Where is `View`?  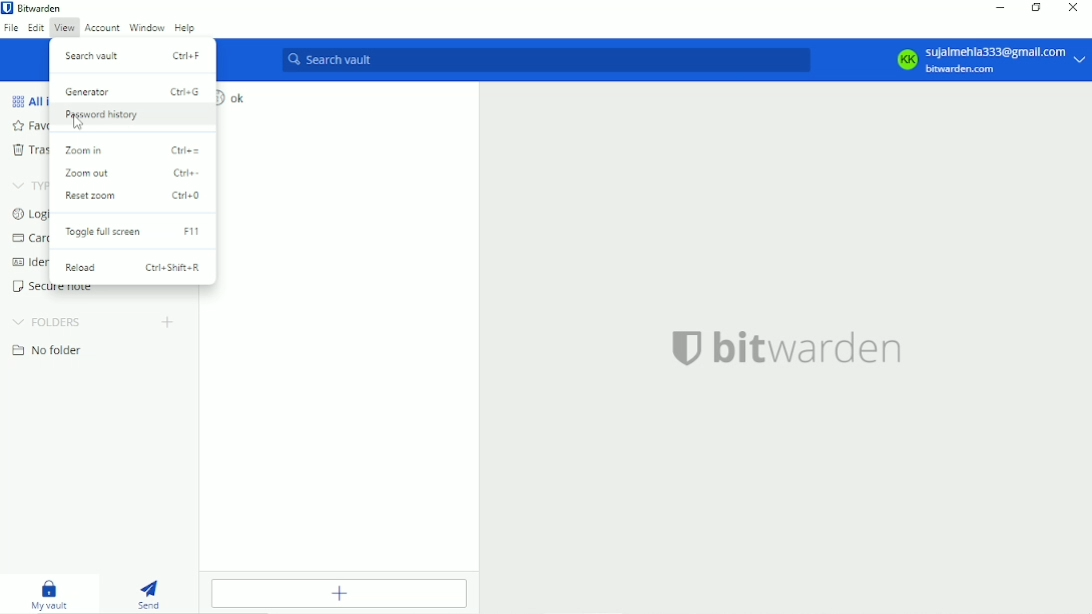 View is located at coordinates (64, 27).